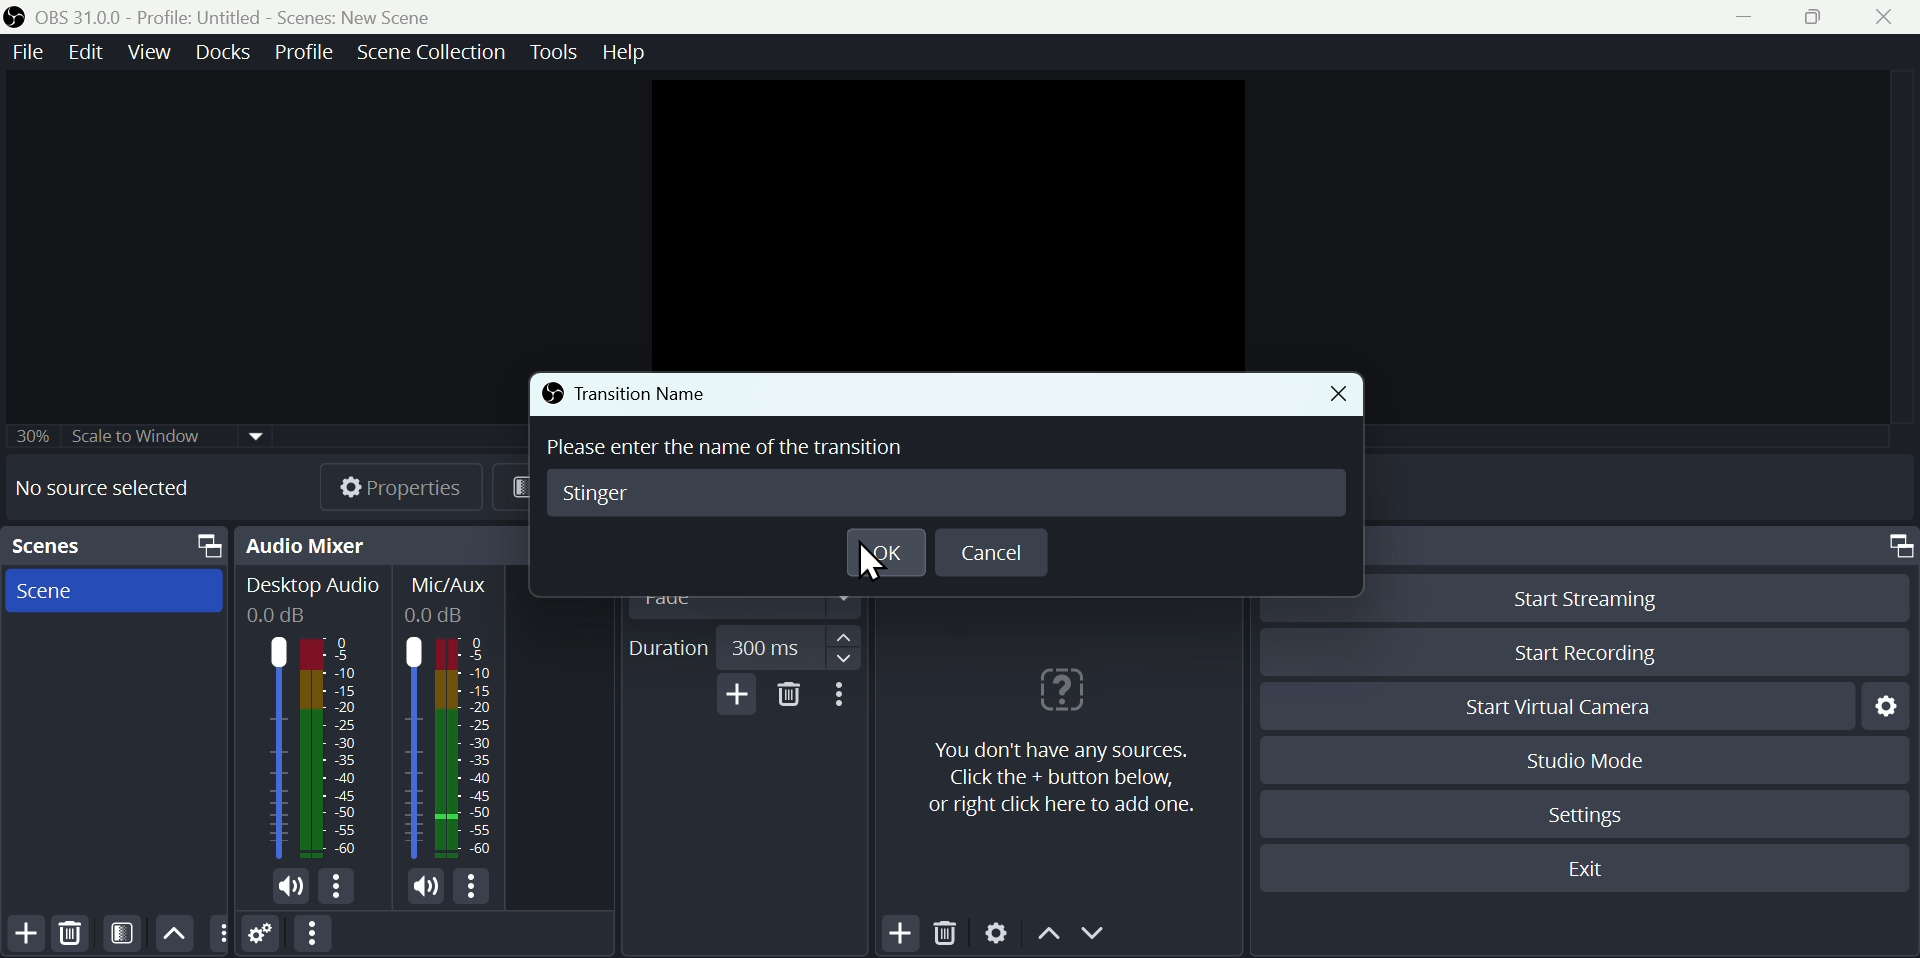  Describe the element at coordinates (24, 51) in the screenshot. I see `` at that location.